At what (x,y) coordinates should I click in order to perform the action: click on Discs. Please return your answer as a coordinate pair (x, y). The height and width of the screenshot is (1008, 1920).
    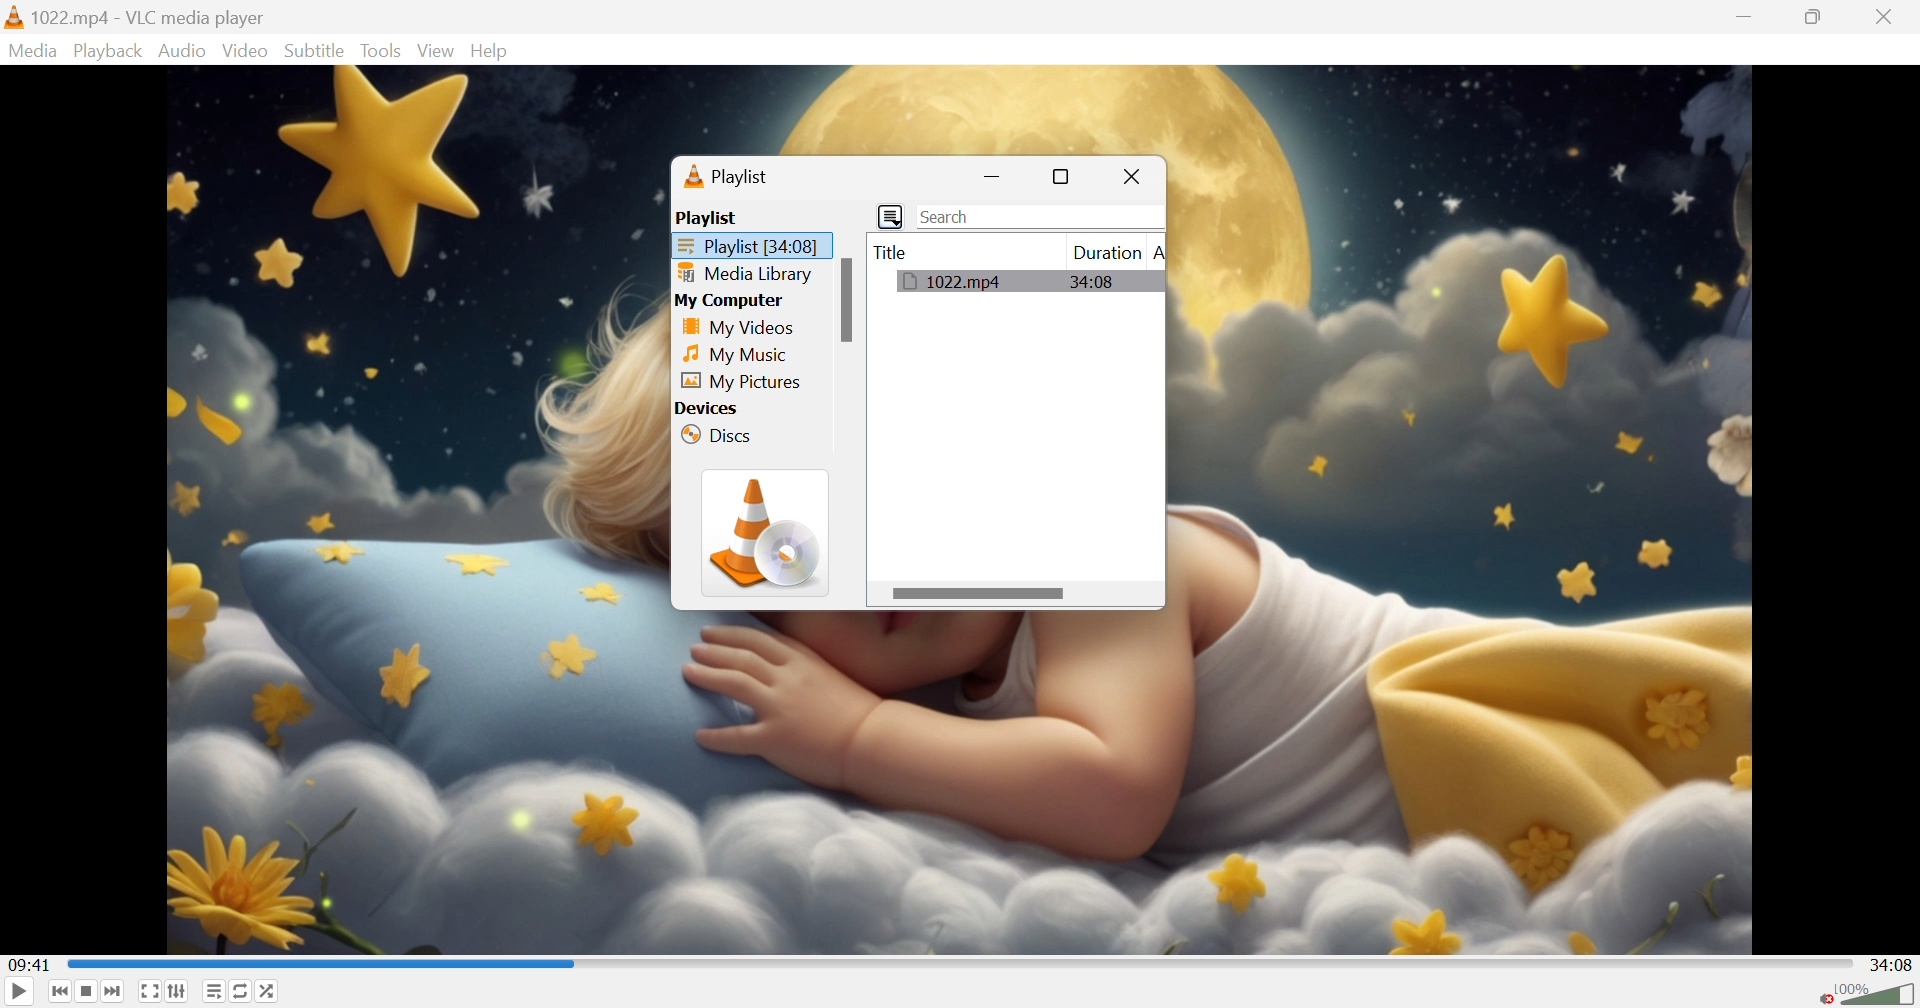
    Looking at the image, I should click on (718, 436).